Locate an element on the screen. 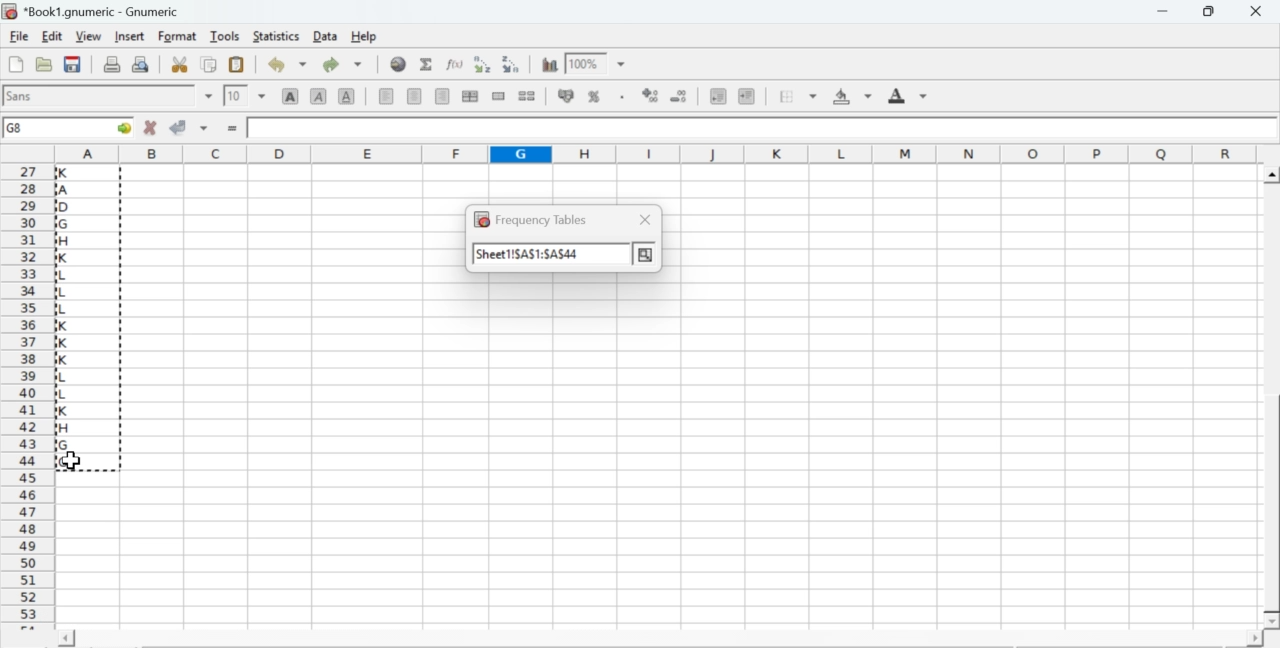 The height and width of the screenshot is (648, 1280). new is located at coordinates (15, 64).